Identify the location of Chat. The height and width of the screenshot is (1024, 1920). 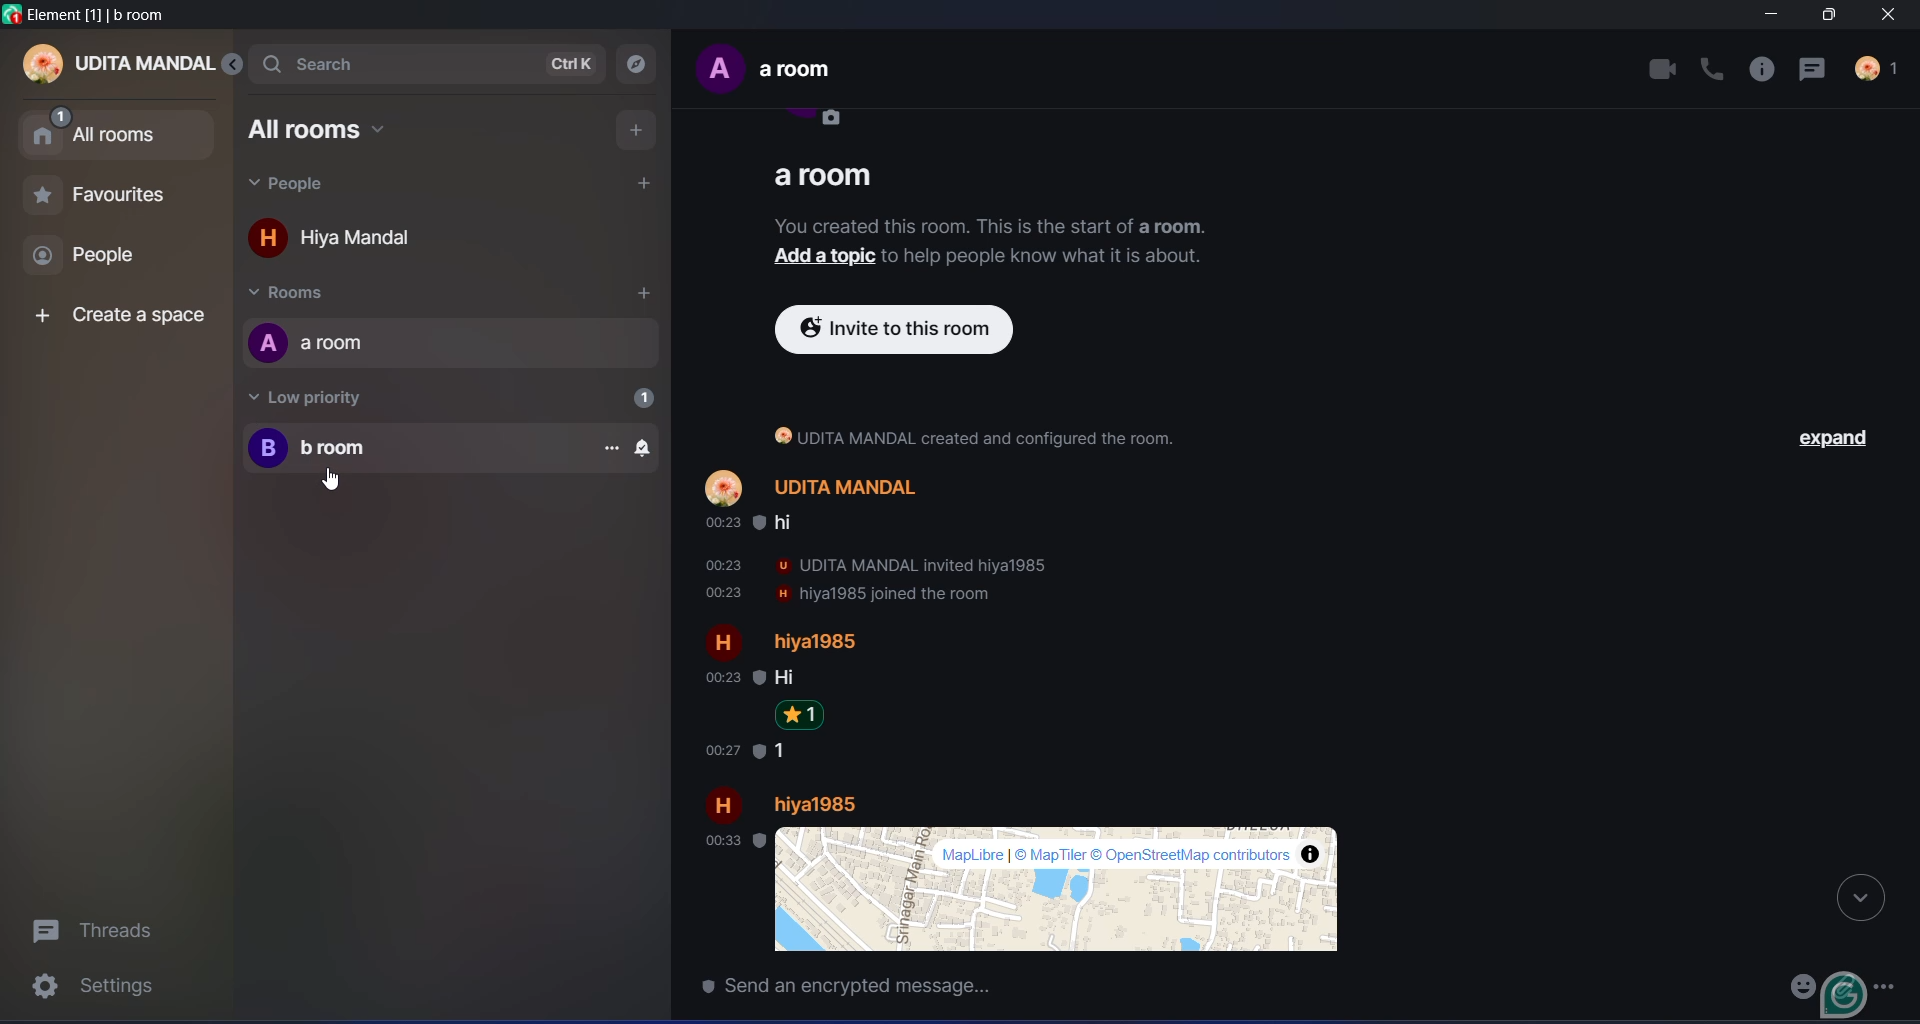
(1818, 69).